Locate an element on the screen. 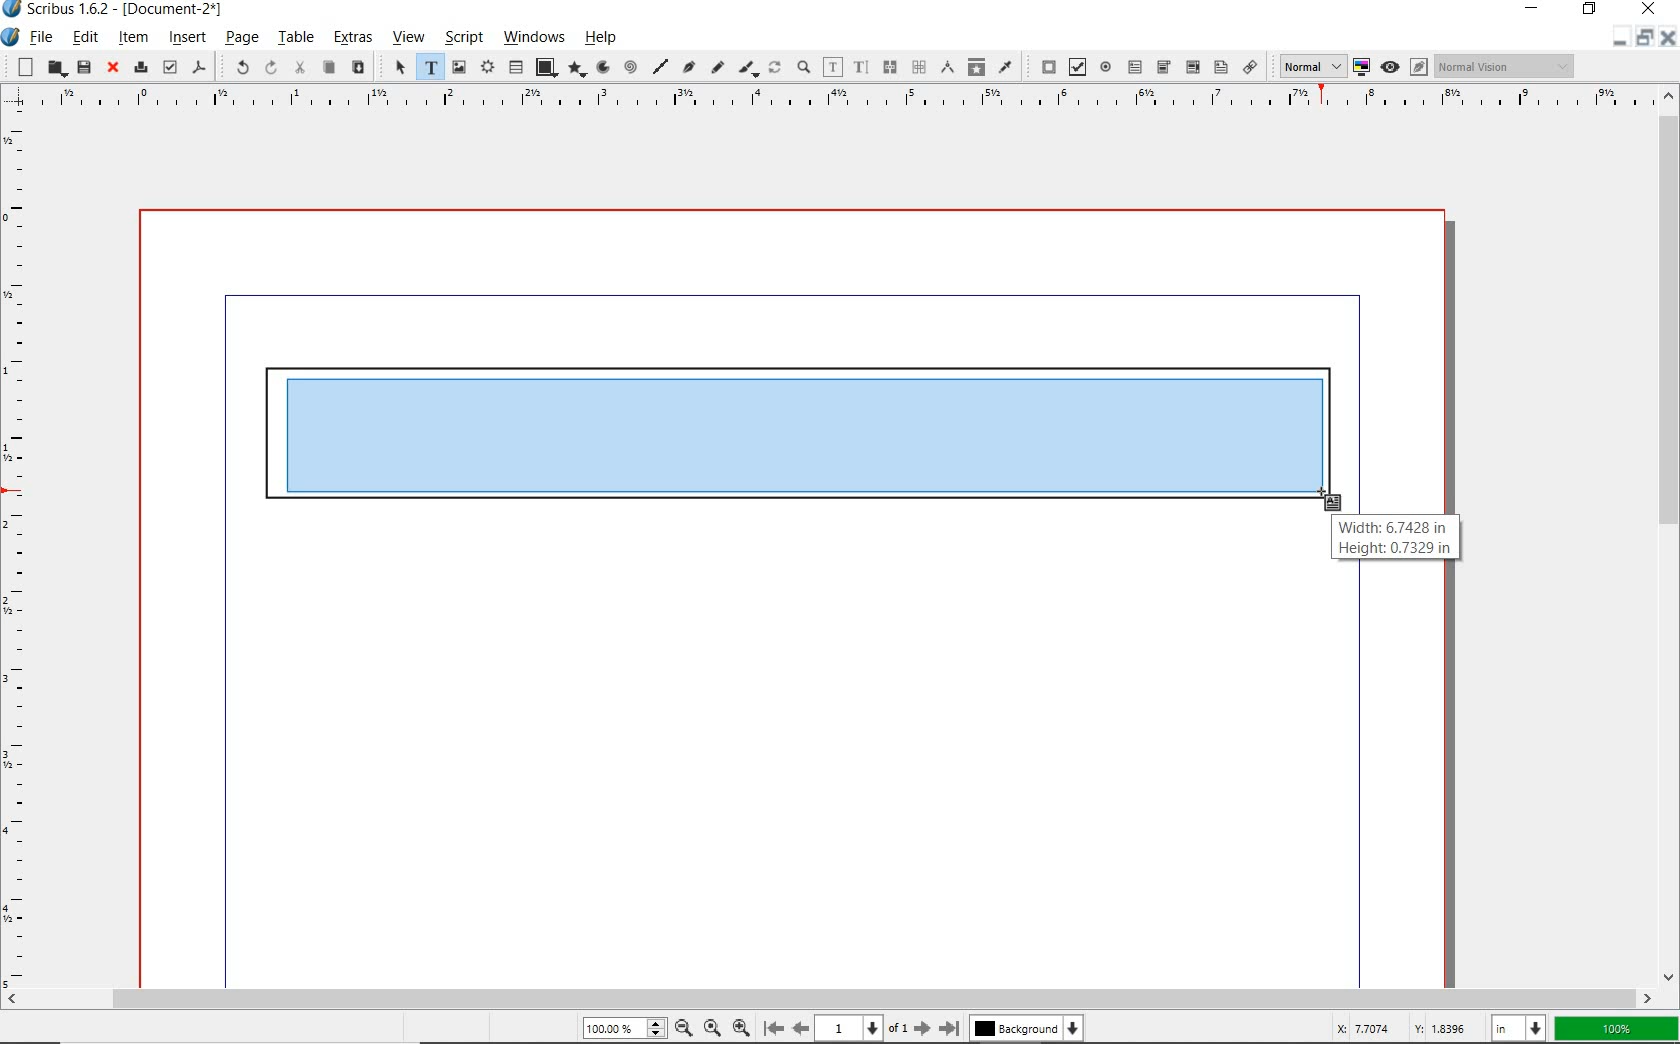 The height and width of the screenshot is (1044, 1680). calligraphic line is located at coordinates (749, 69).